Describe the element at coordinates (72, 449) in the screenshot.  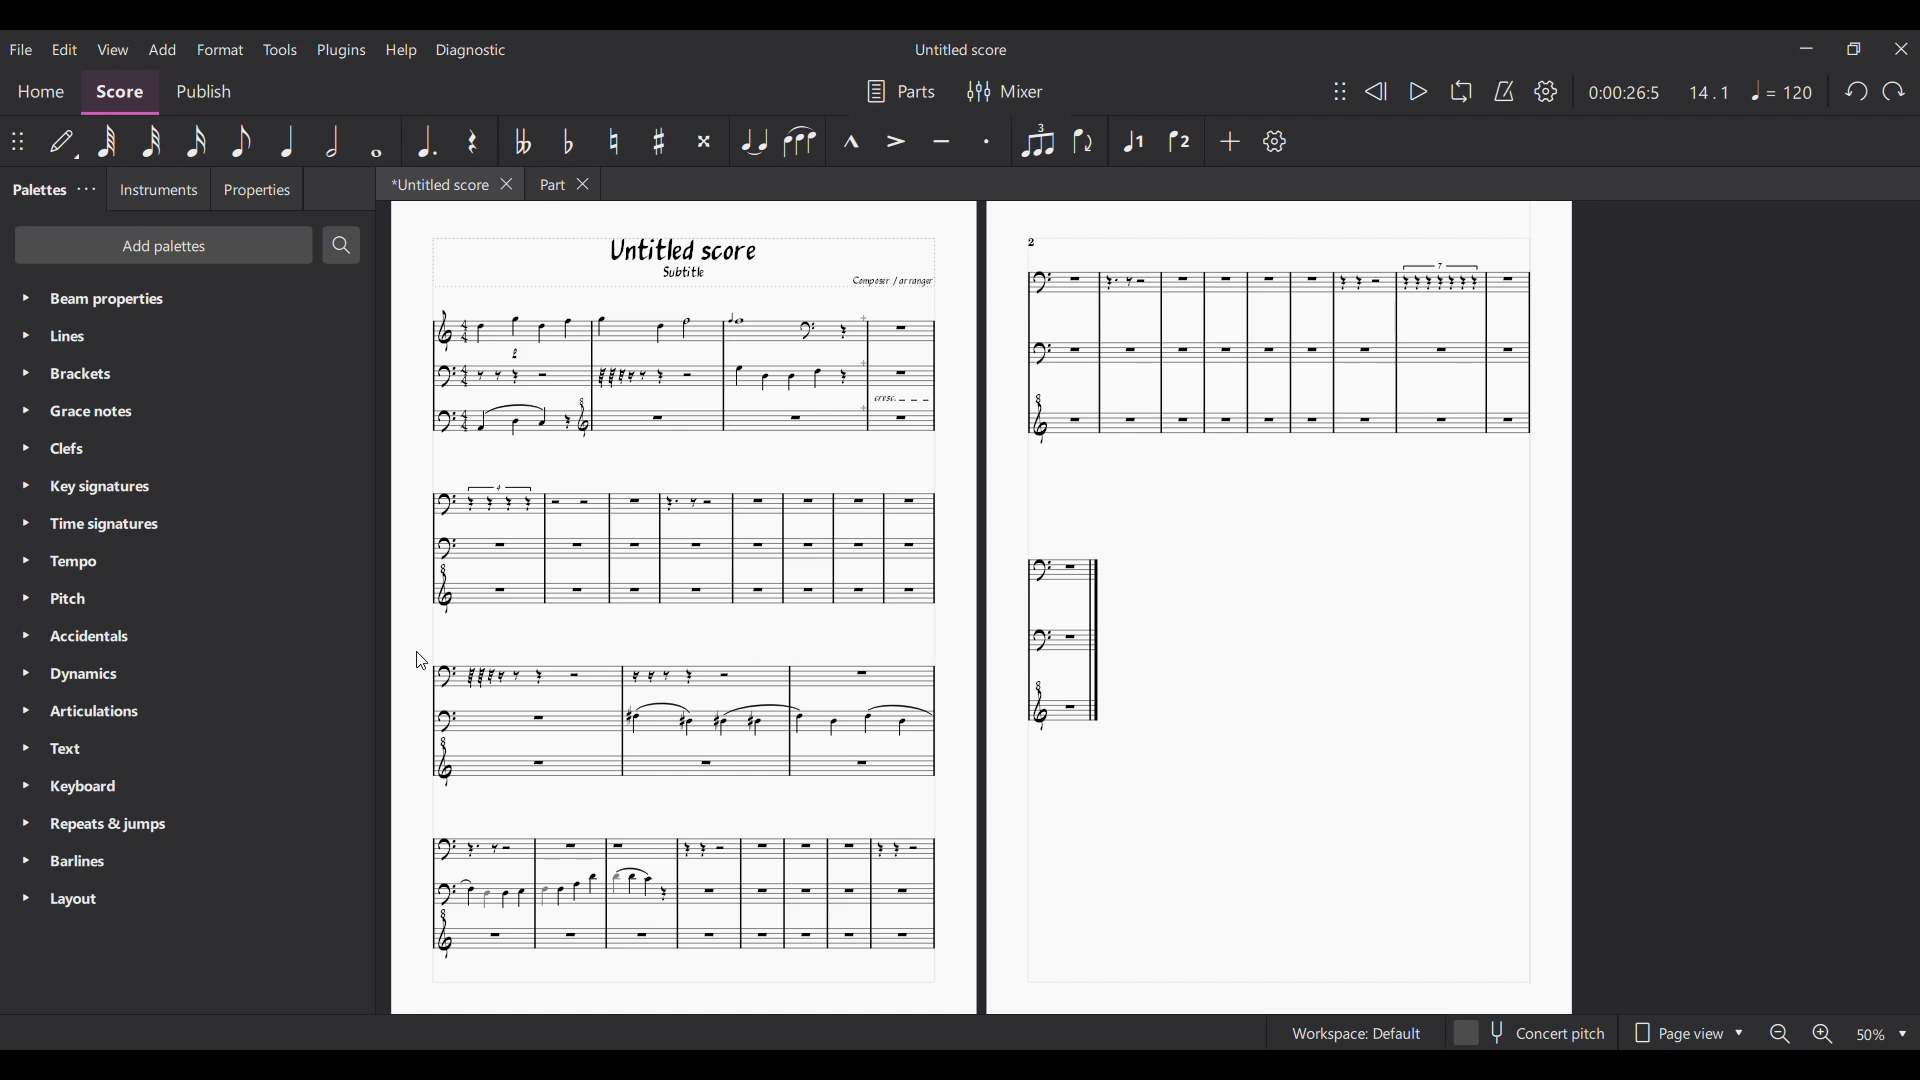
I see `»  Clefs` at that location.